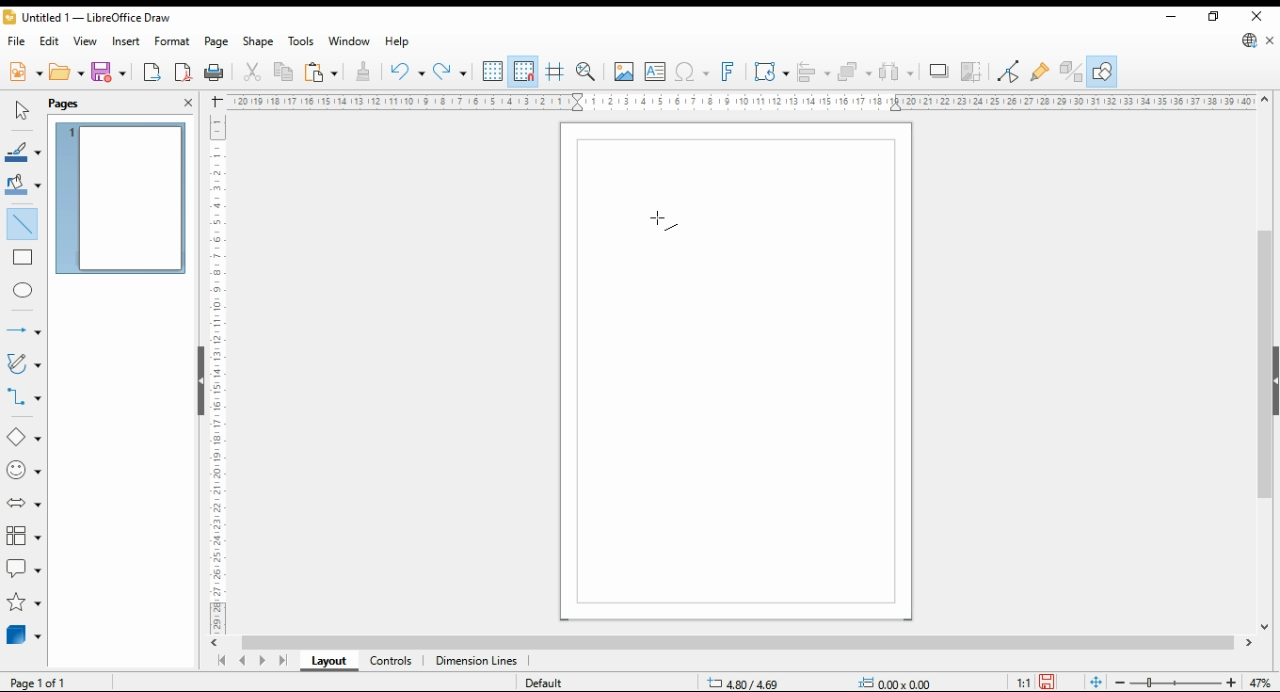 Image resolution: width=1280 pixels, height=692 pixels. I want to click on restore, so click(1216, 16).